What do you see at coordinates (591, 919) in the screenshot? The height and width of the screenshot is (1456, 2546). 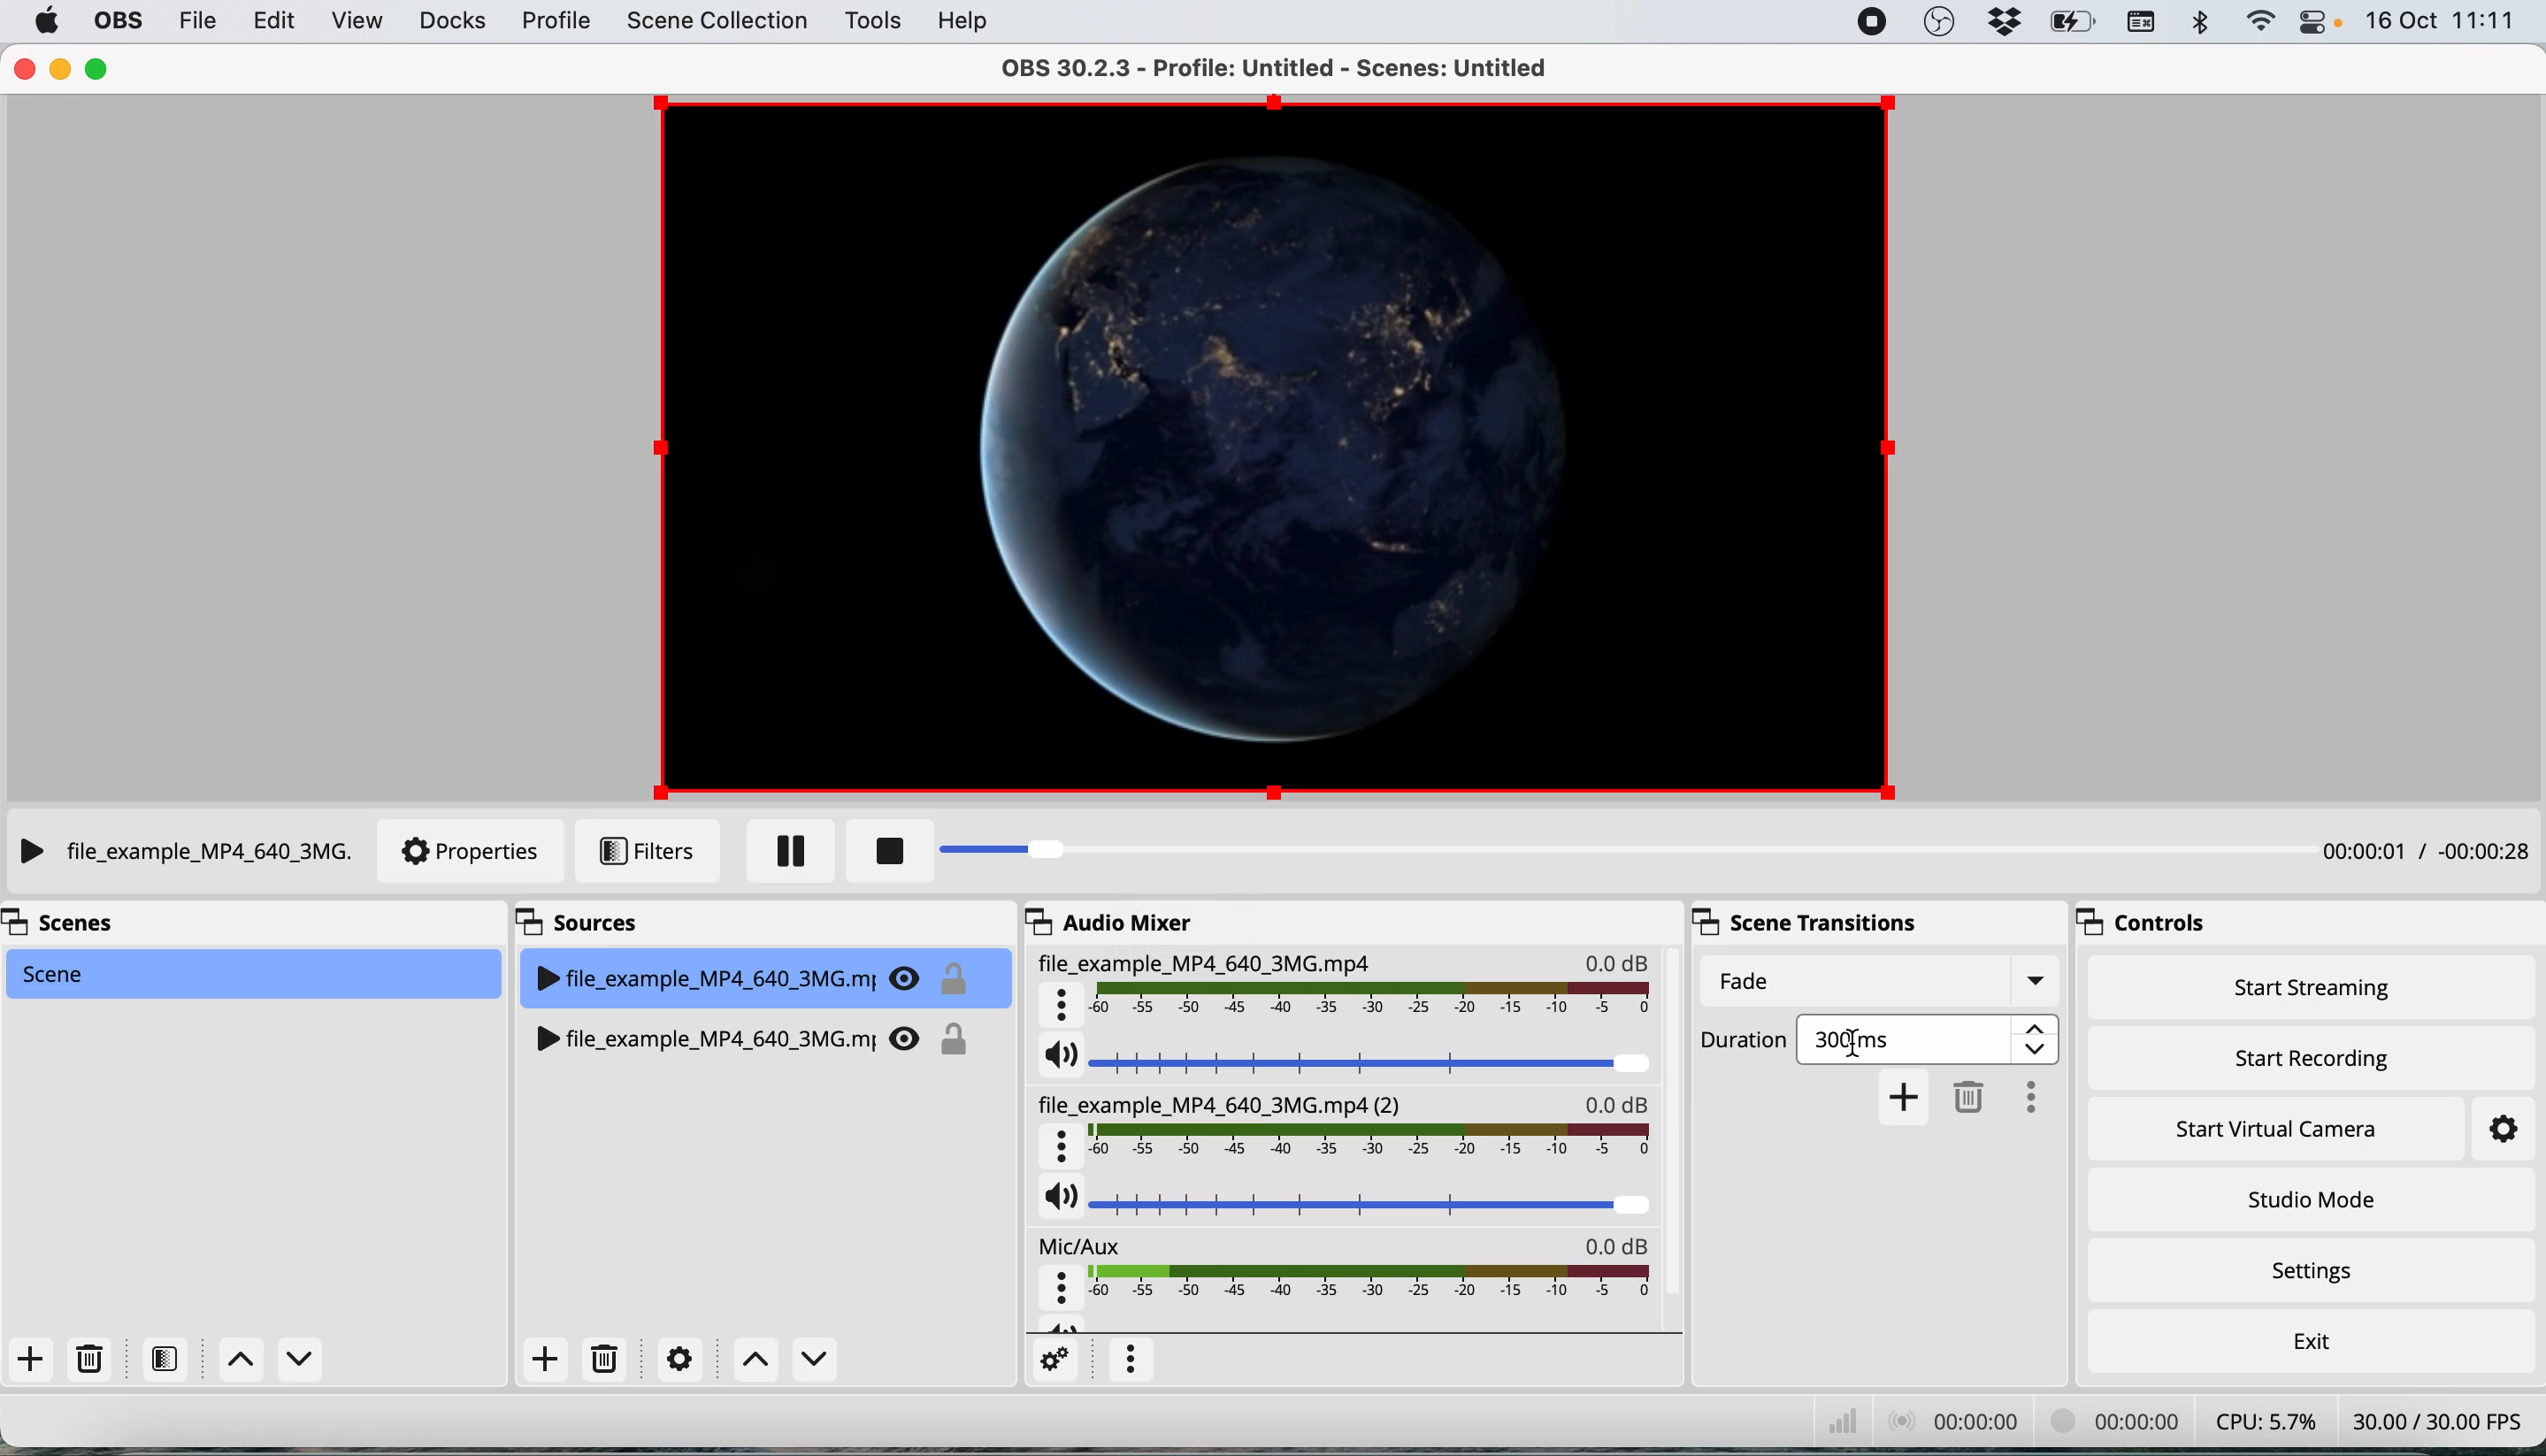 I see `sources` at bounding box center [591, 919].